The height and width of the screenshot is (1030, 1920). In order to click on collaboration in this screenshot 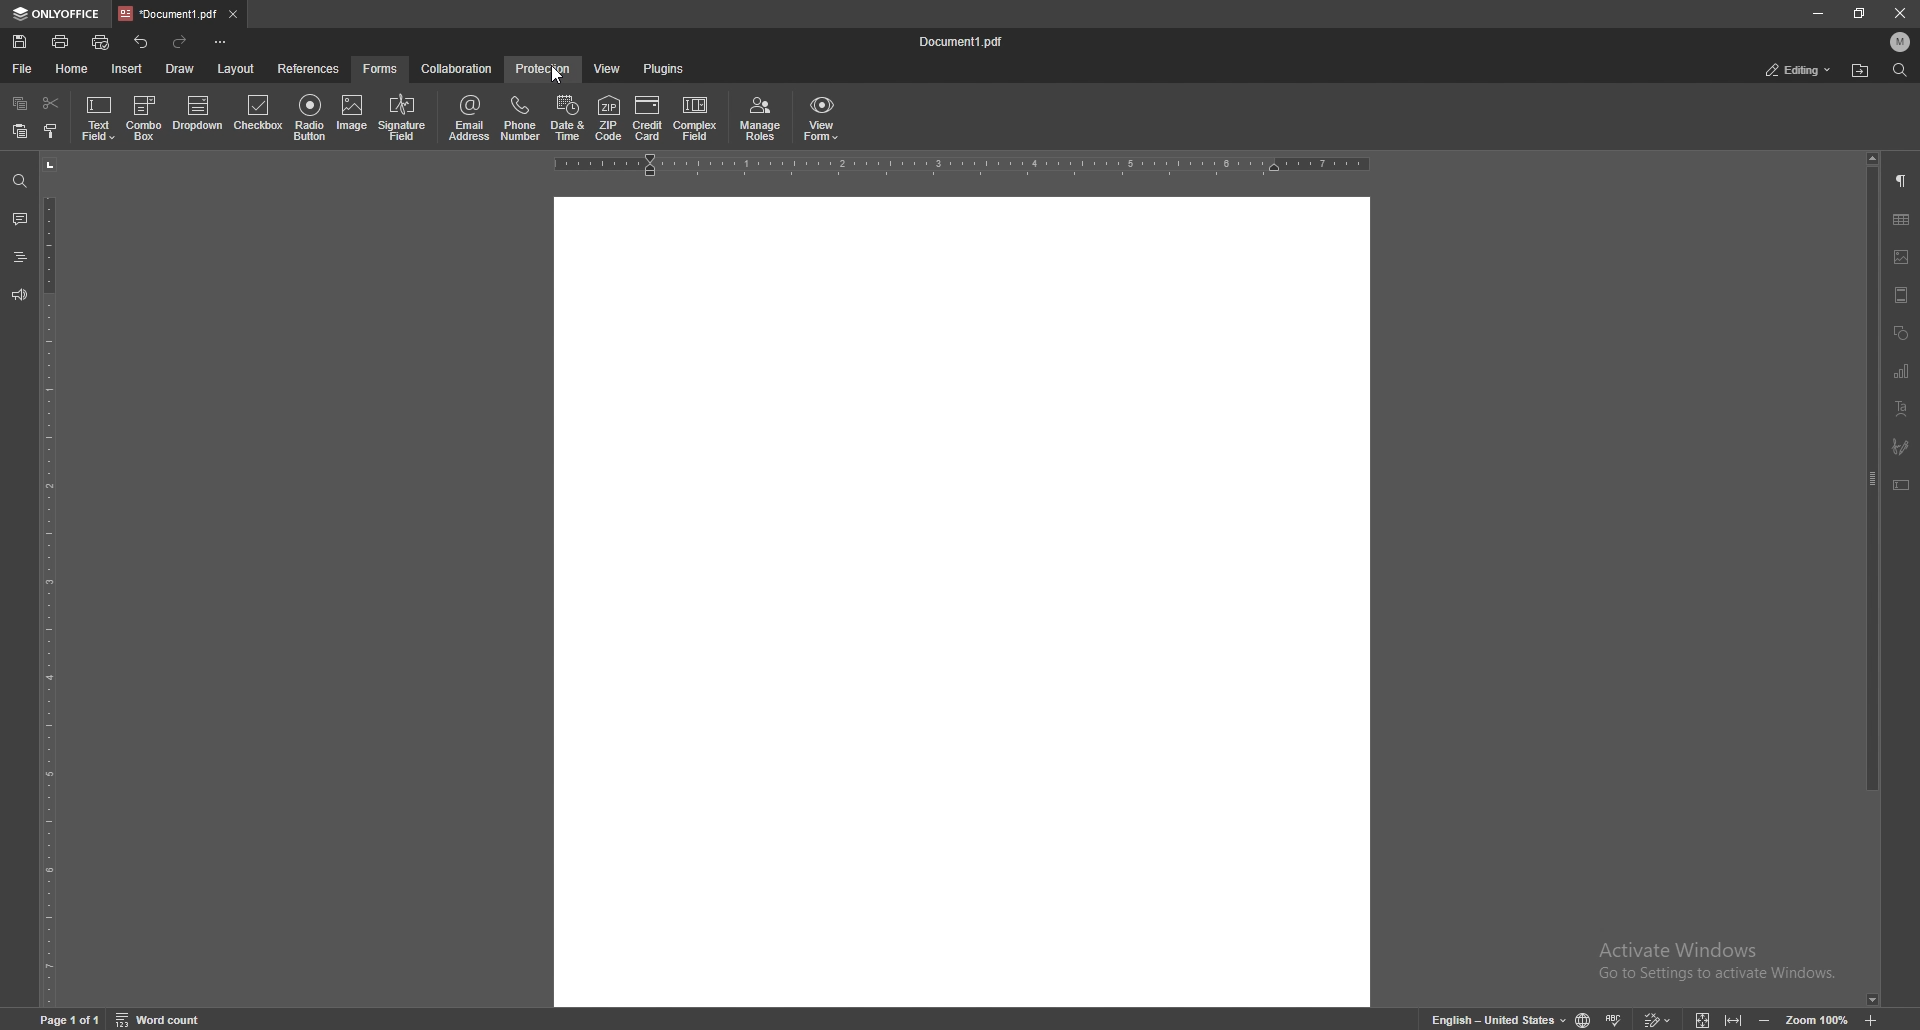, I will do `click(459, 68)`.